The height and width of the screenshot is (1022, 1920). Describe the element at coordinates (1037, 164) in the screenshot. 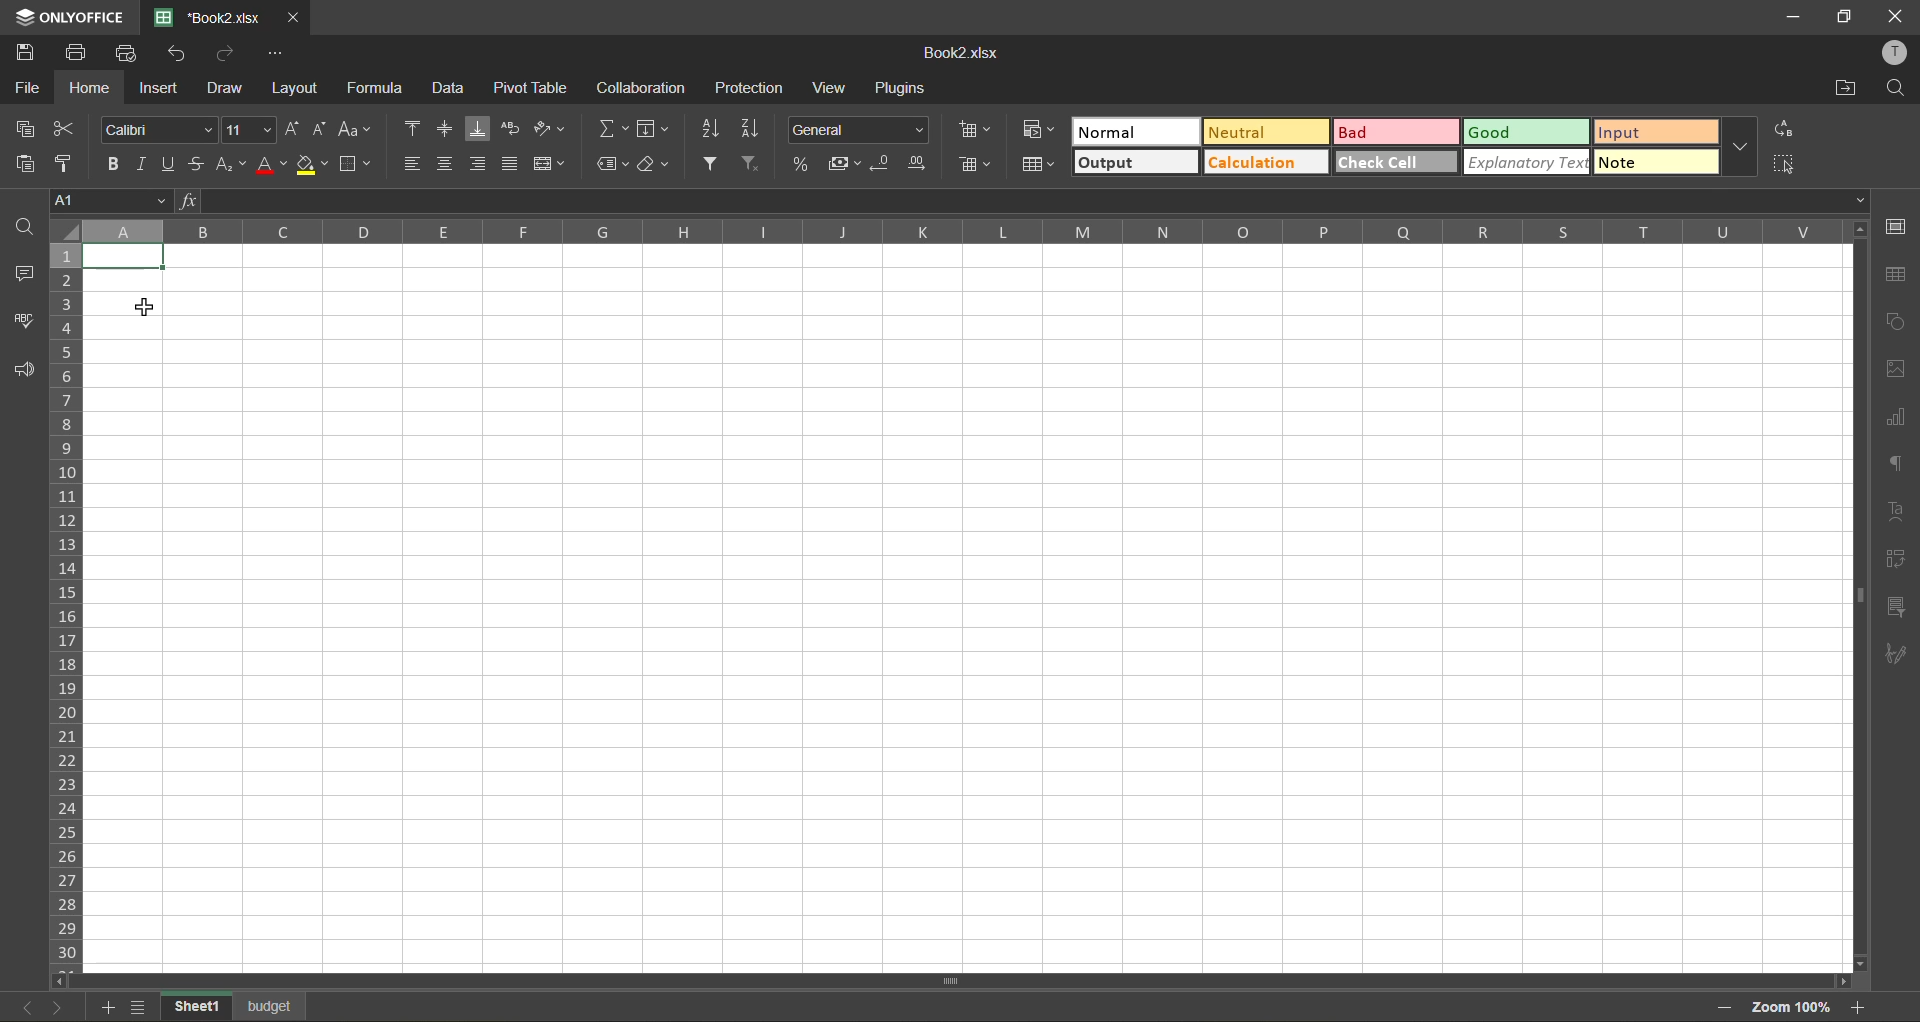

I see `format as table` at that location.